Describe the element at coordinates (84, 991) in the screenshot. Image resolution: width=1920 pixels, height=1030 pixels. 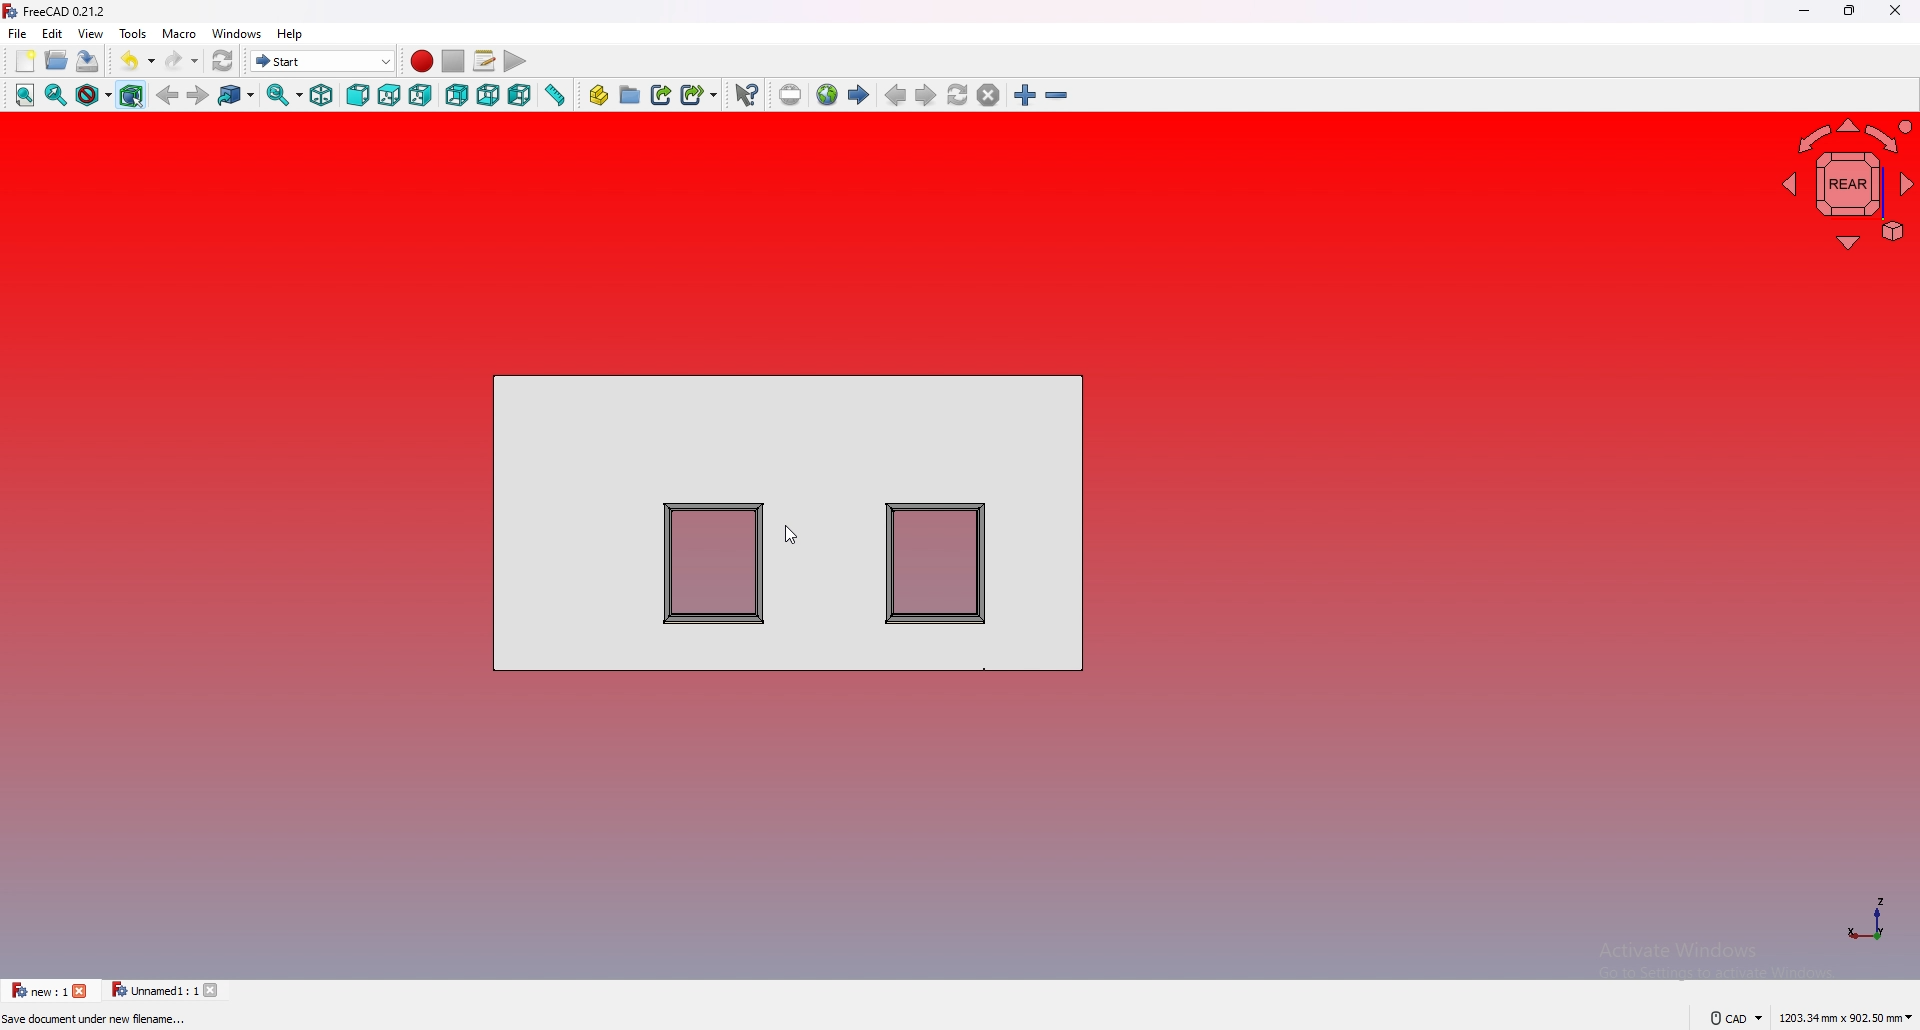
I see `close` at that location.